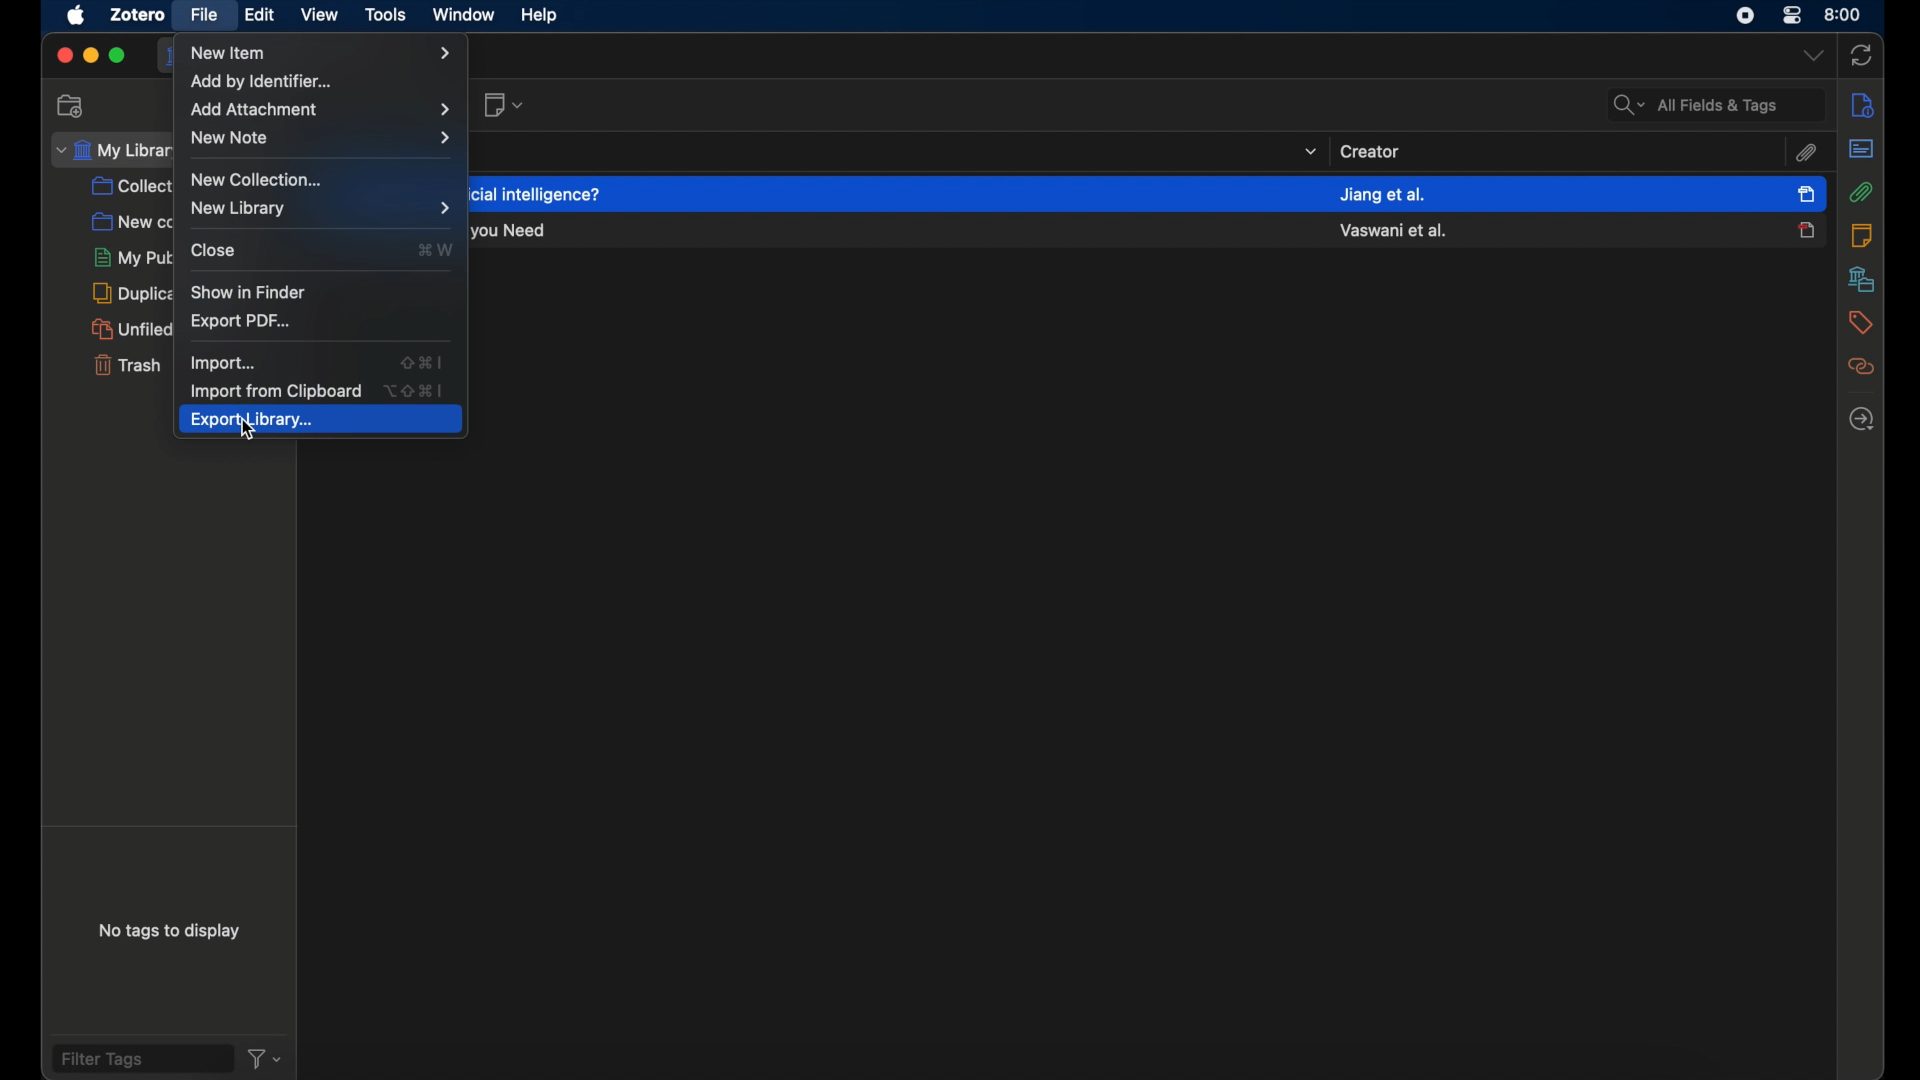  I want to click on import clipboard shortcut, so click(415, 389).